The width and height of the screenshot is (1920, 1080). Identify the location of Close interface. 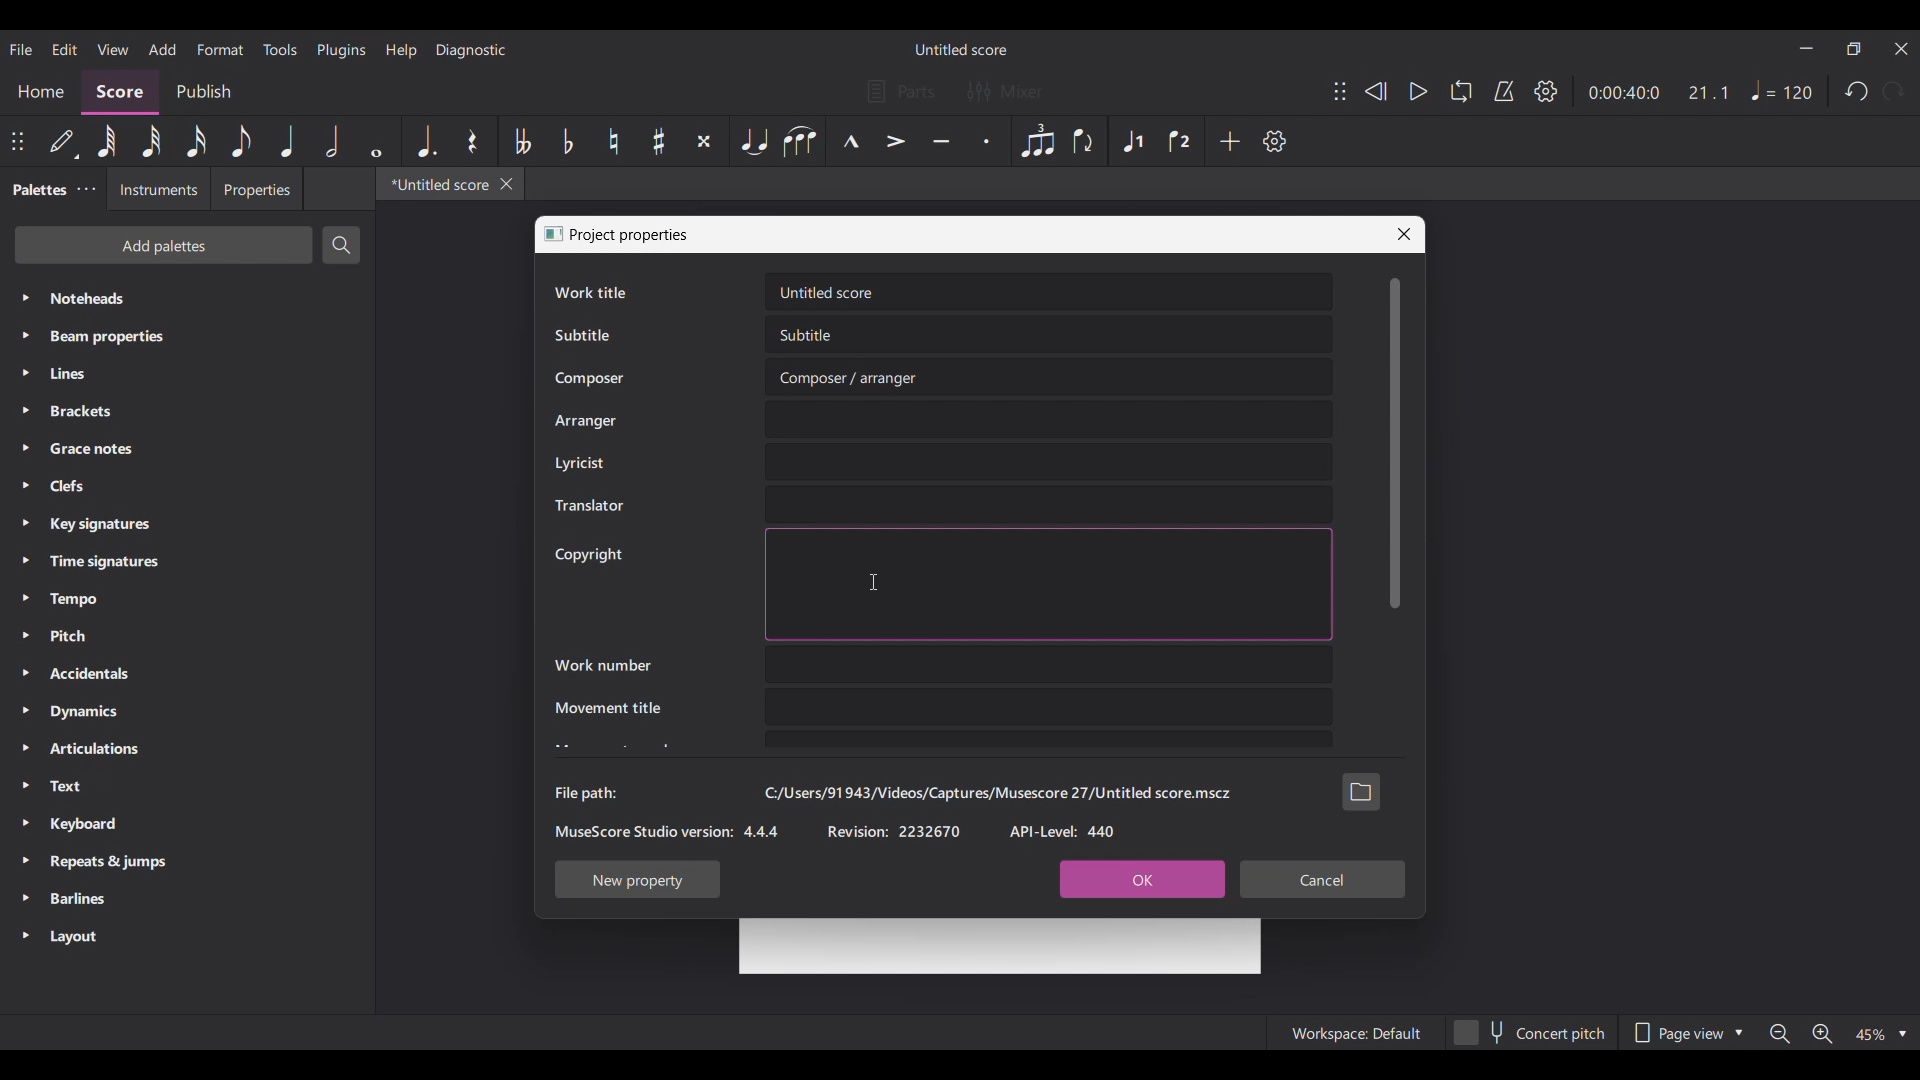
(1902, 49).